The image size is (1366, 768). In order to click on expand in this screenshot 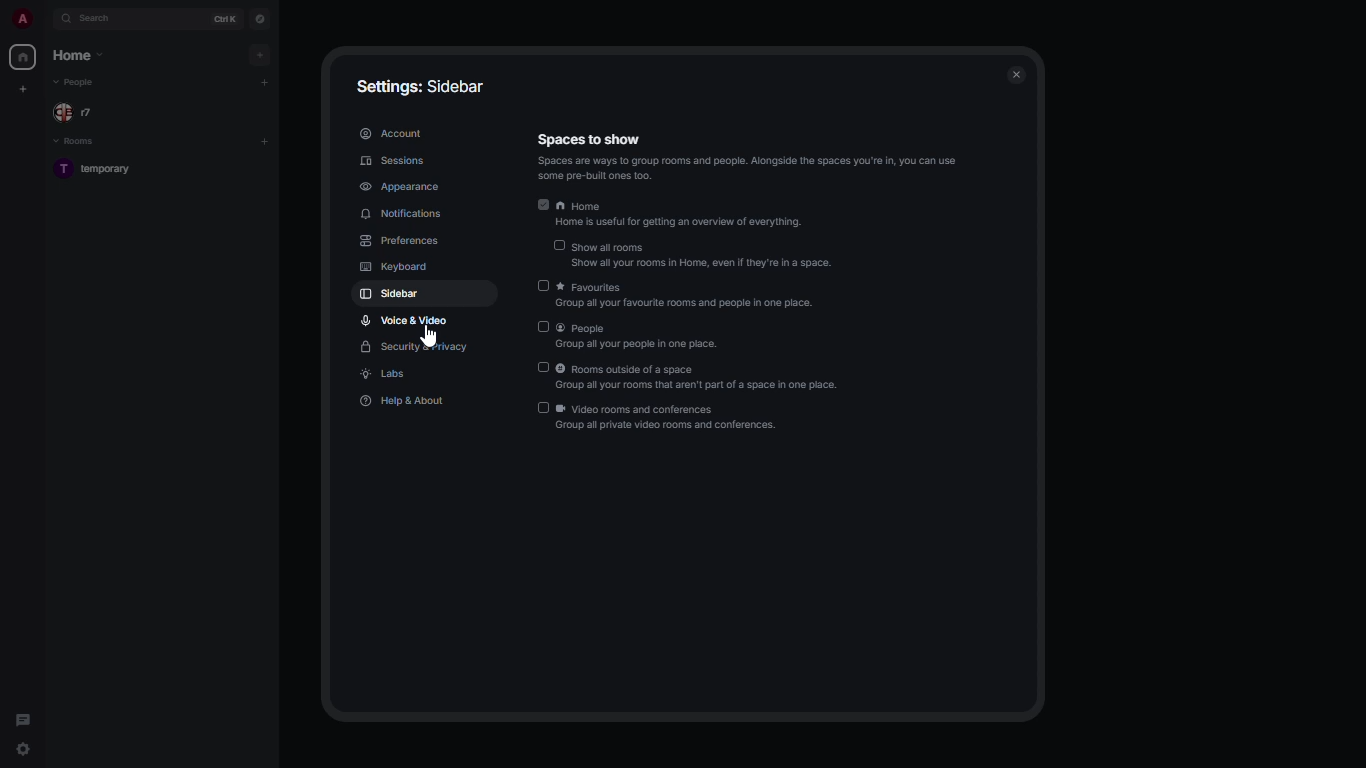, I will do `click(47, 18)`.